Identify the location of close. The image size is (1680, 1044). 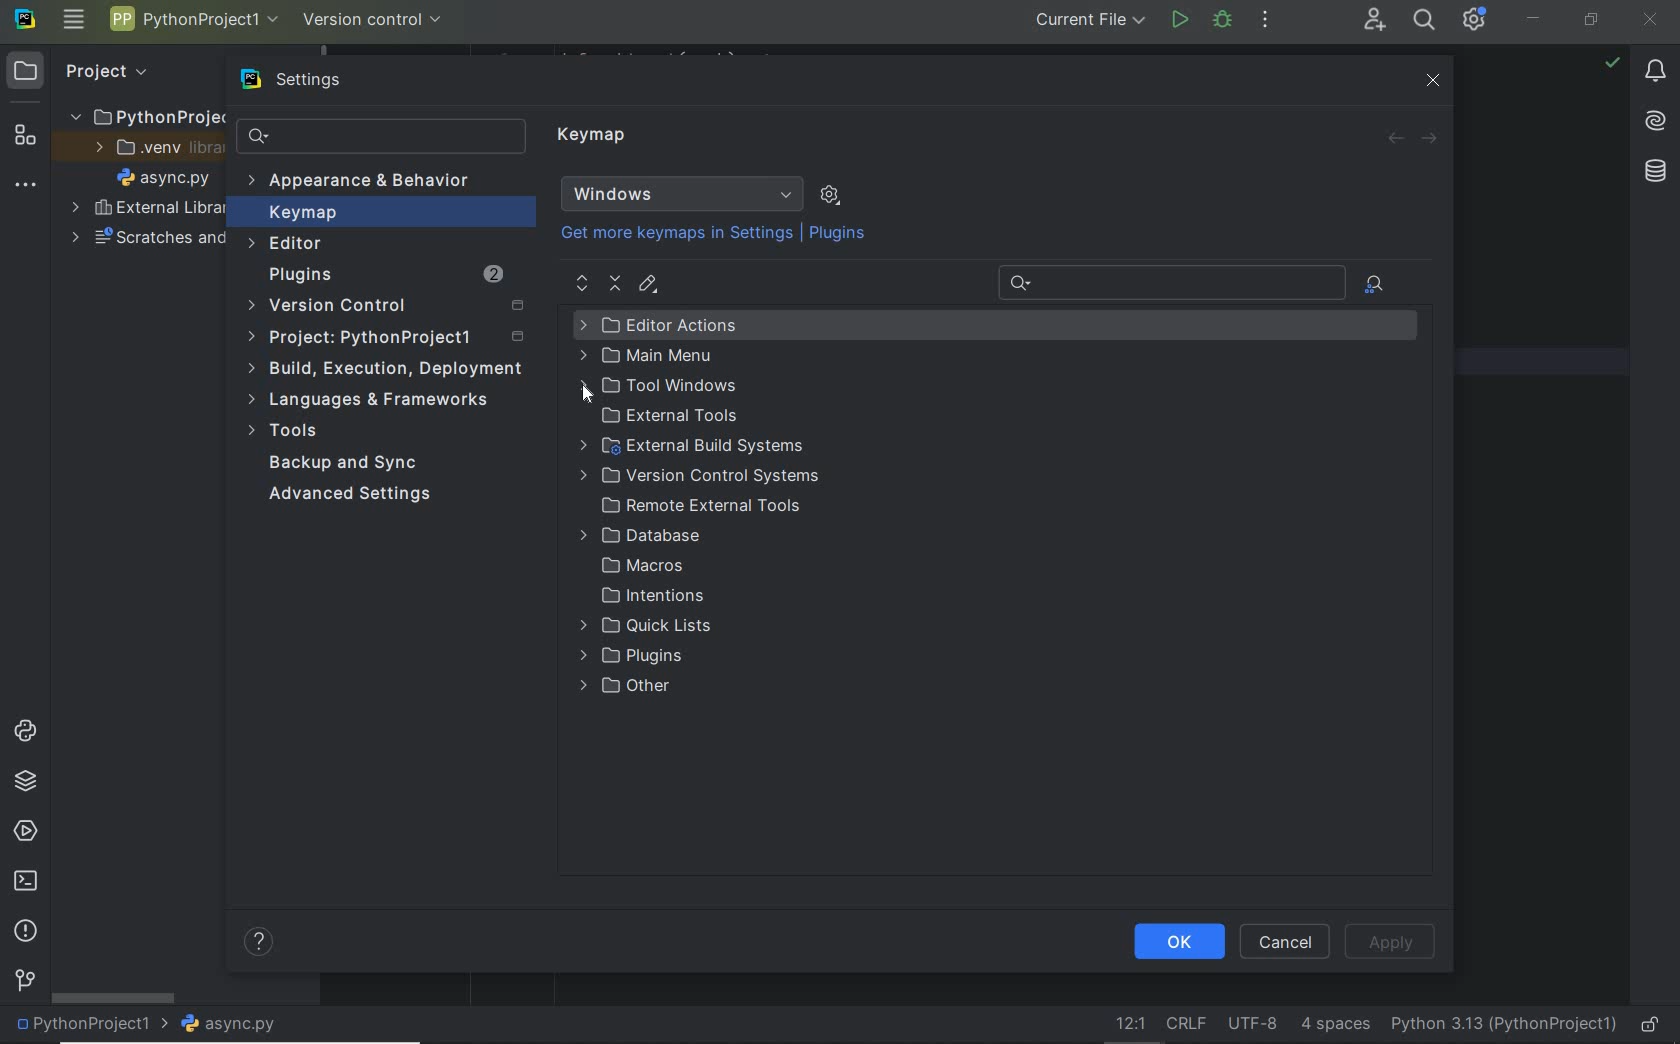
(1431, 80).